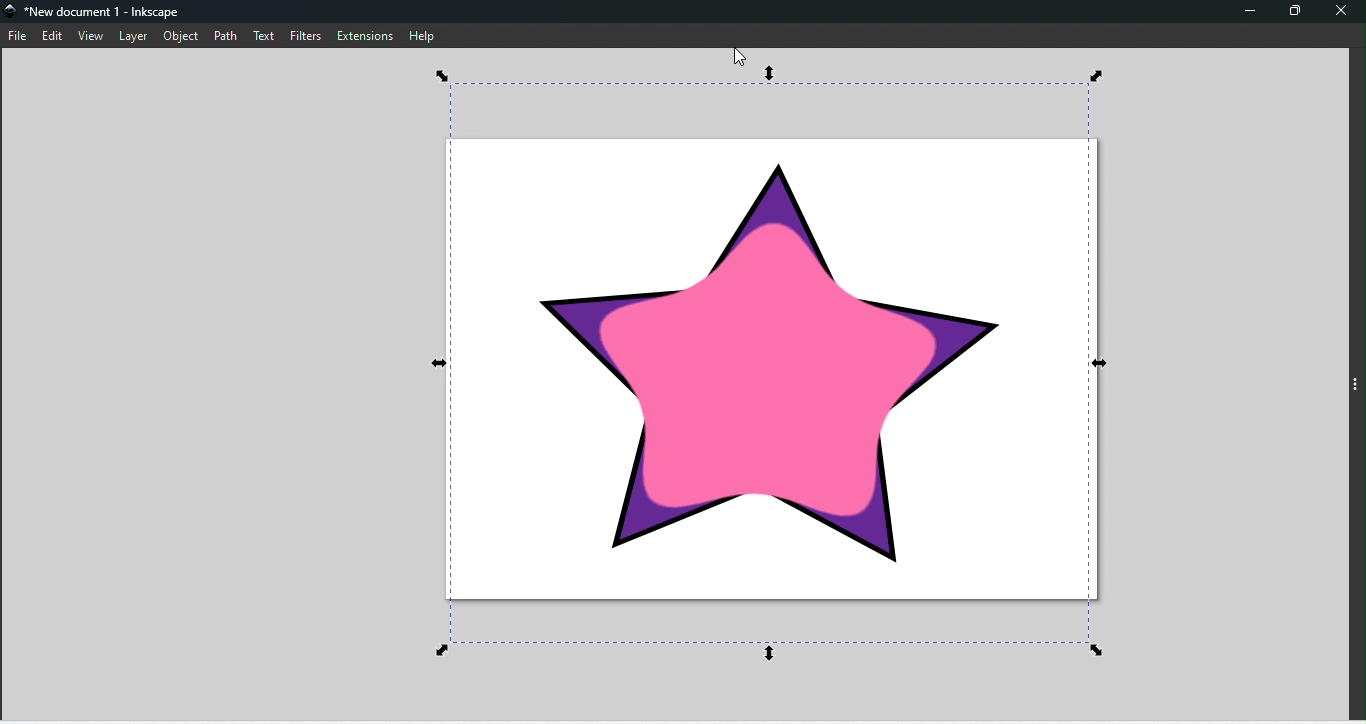  I want to click on Chewing gum effect applied, so click(757, 369).